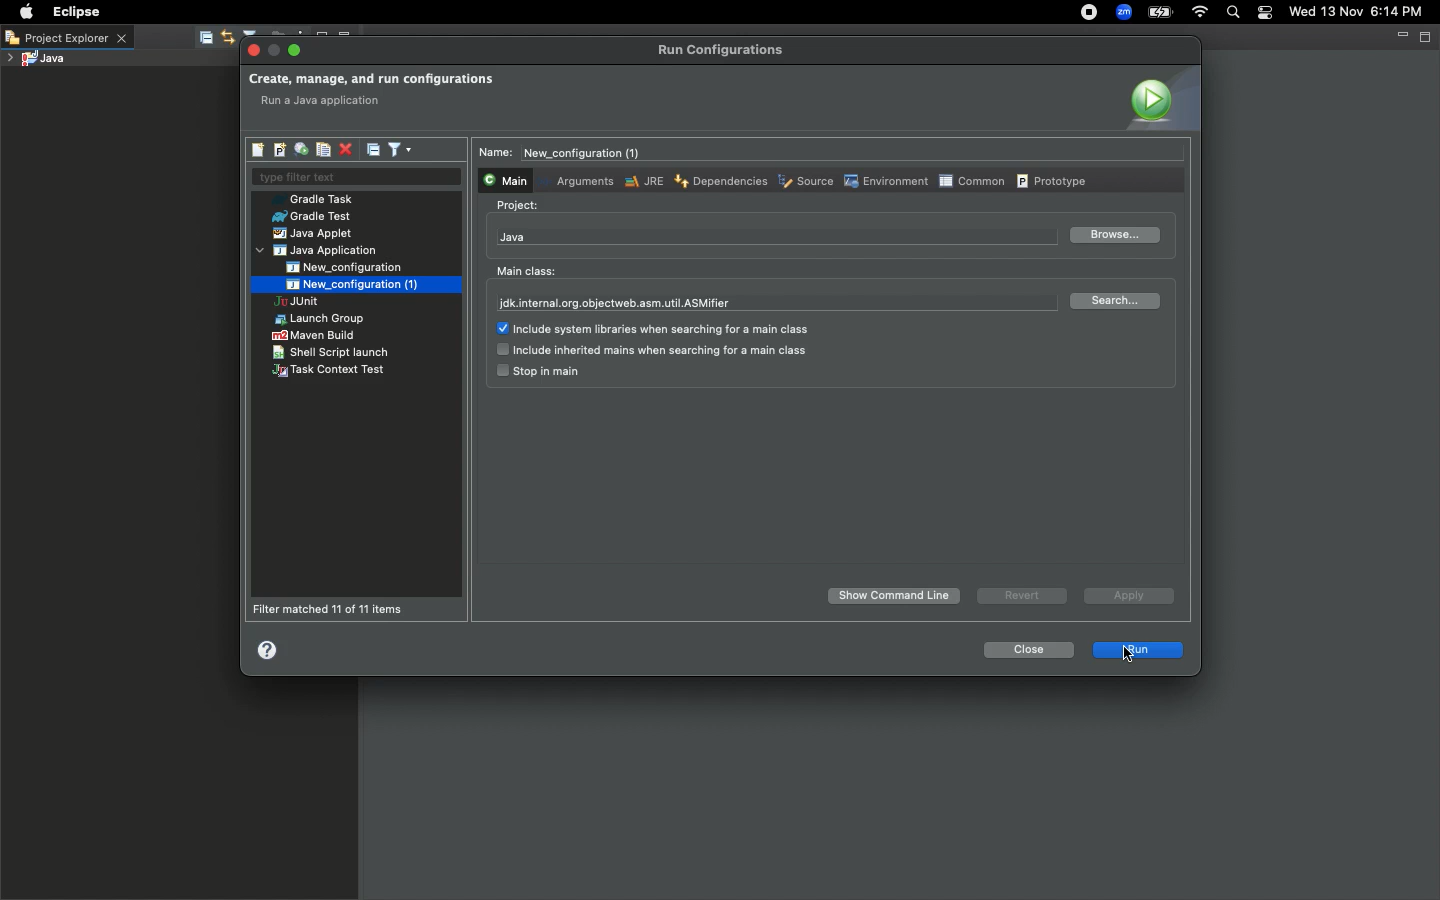 The image size is (1440, 900). I want to click on Zoom, so click(1121, 14).